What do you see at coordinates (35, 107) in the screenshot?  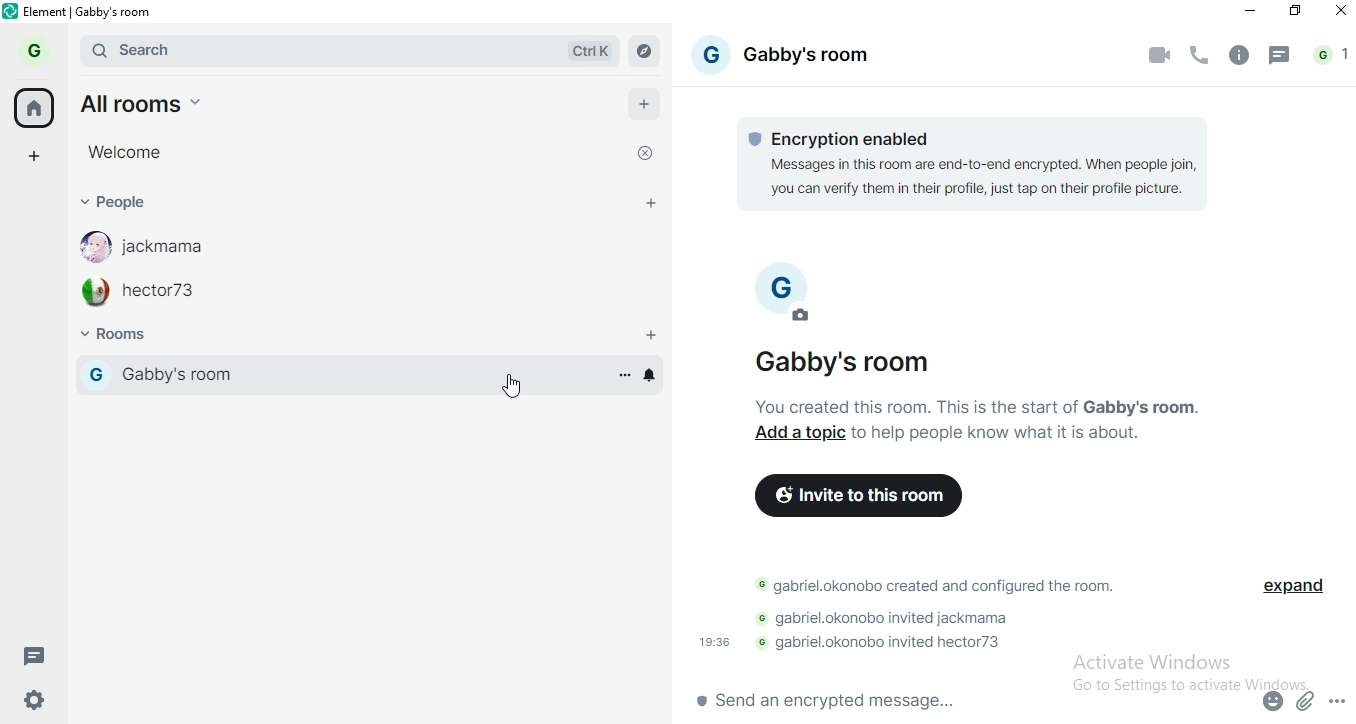 I see `home` at bounding box center [35, 107].